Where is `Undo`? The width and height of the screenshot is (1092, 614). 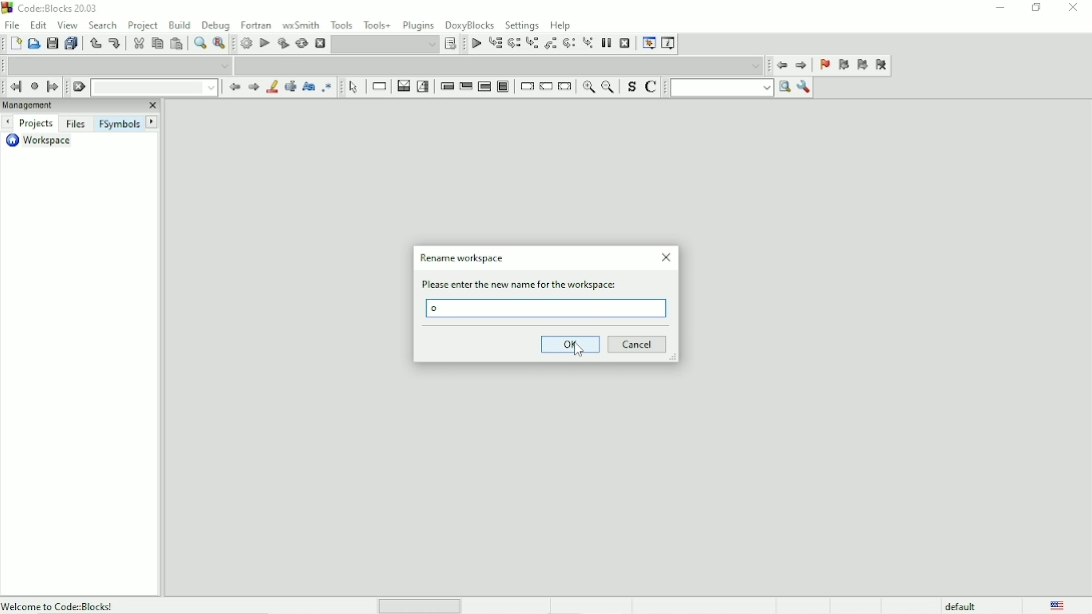
Undo is located at coordinates (93, 43).